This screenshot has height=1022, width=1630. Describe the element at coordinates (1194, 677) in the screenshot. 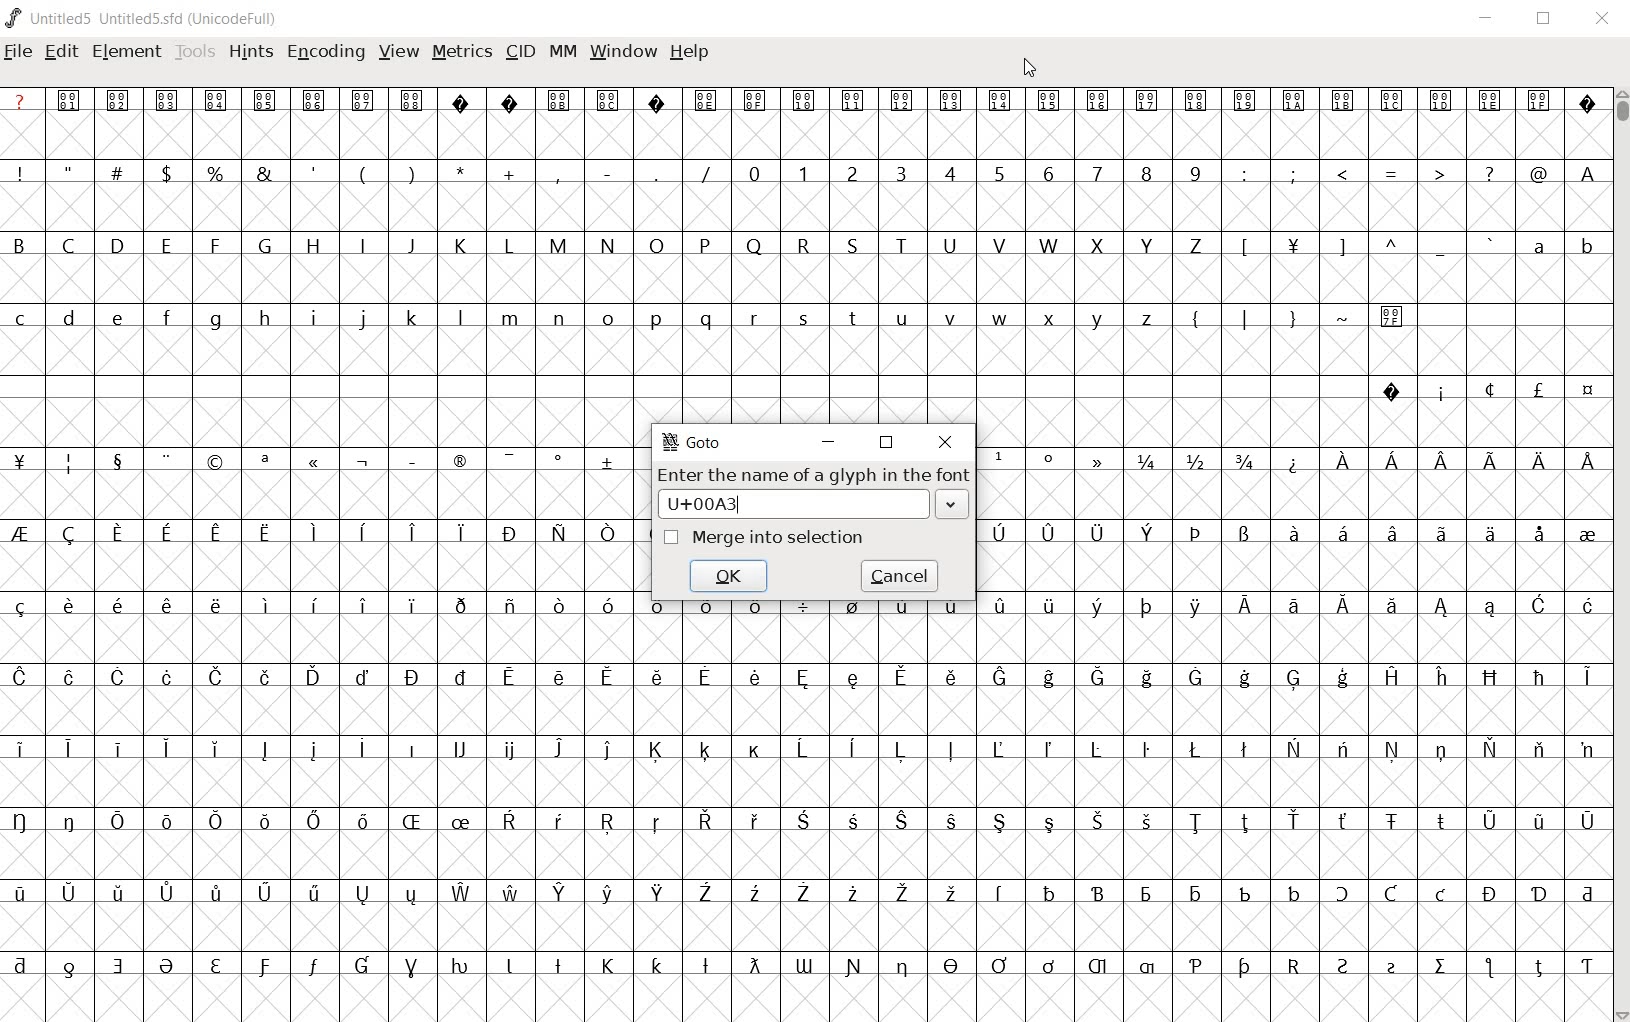

I see `Symbol` at that location.